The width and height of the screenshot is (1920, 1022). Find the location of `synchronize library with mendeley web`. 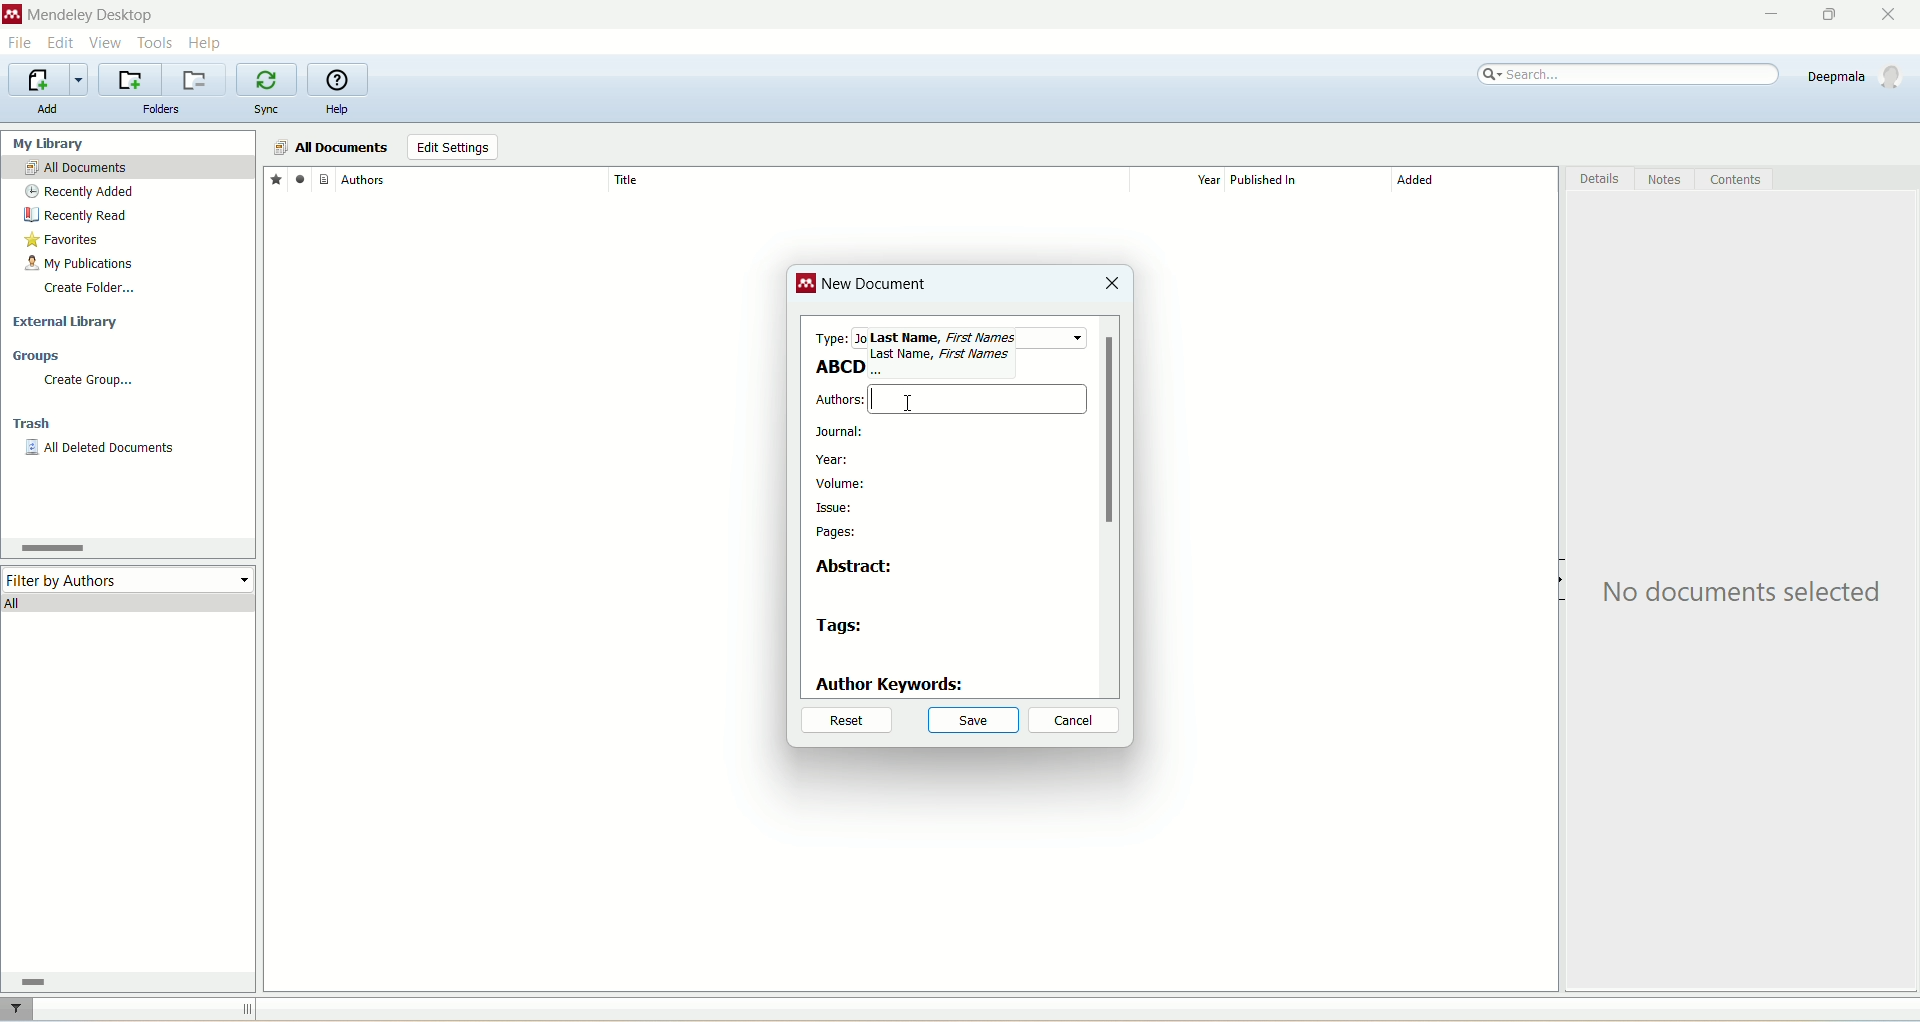

synchronize library with mendeley web is located at coordinates (269, 80).